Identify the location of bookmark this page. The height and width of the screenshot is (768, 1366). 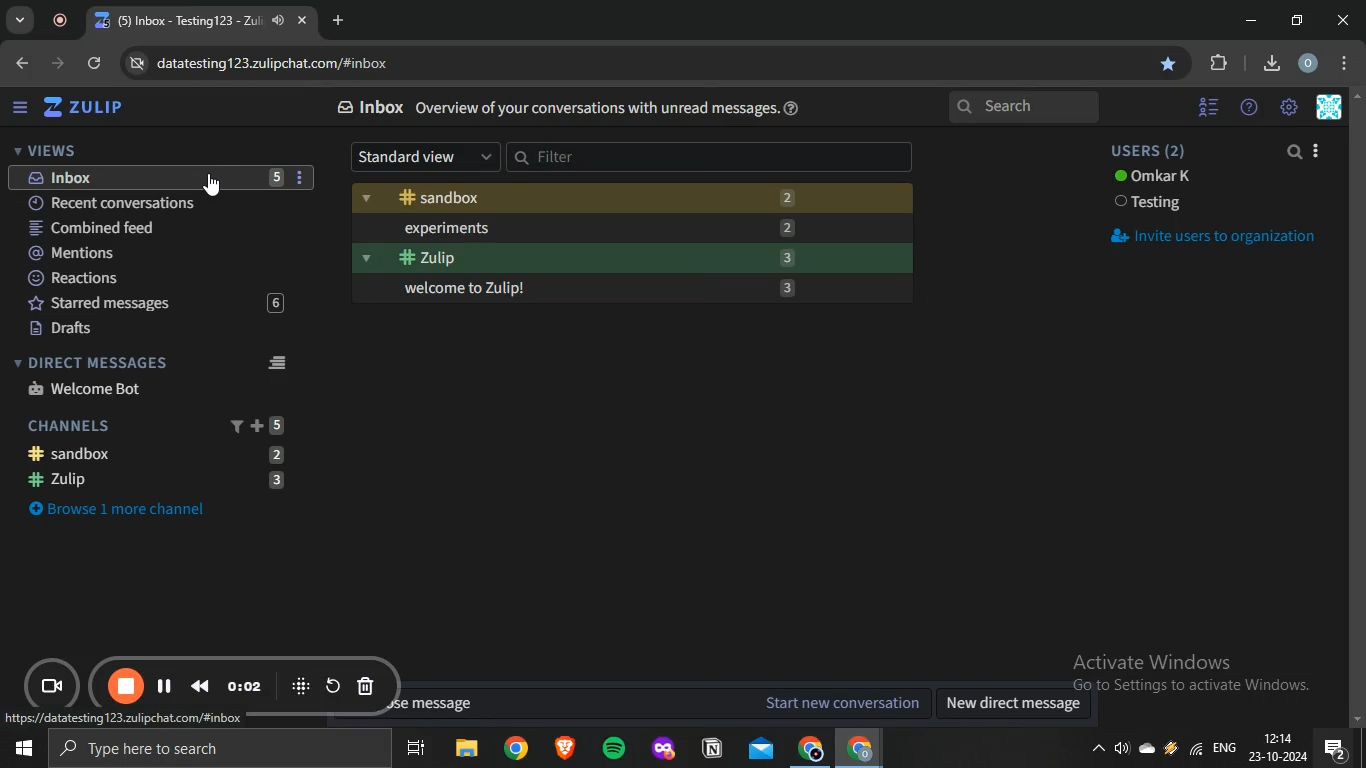
(1170, 63).